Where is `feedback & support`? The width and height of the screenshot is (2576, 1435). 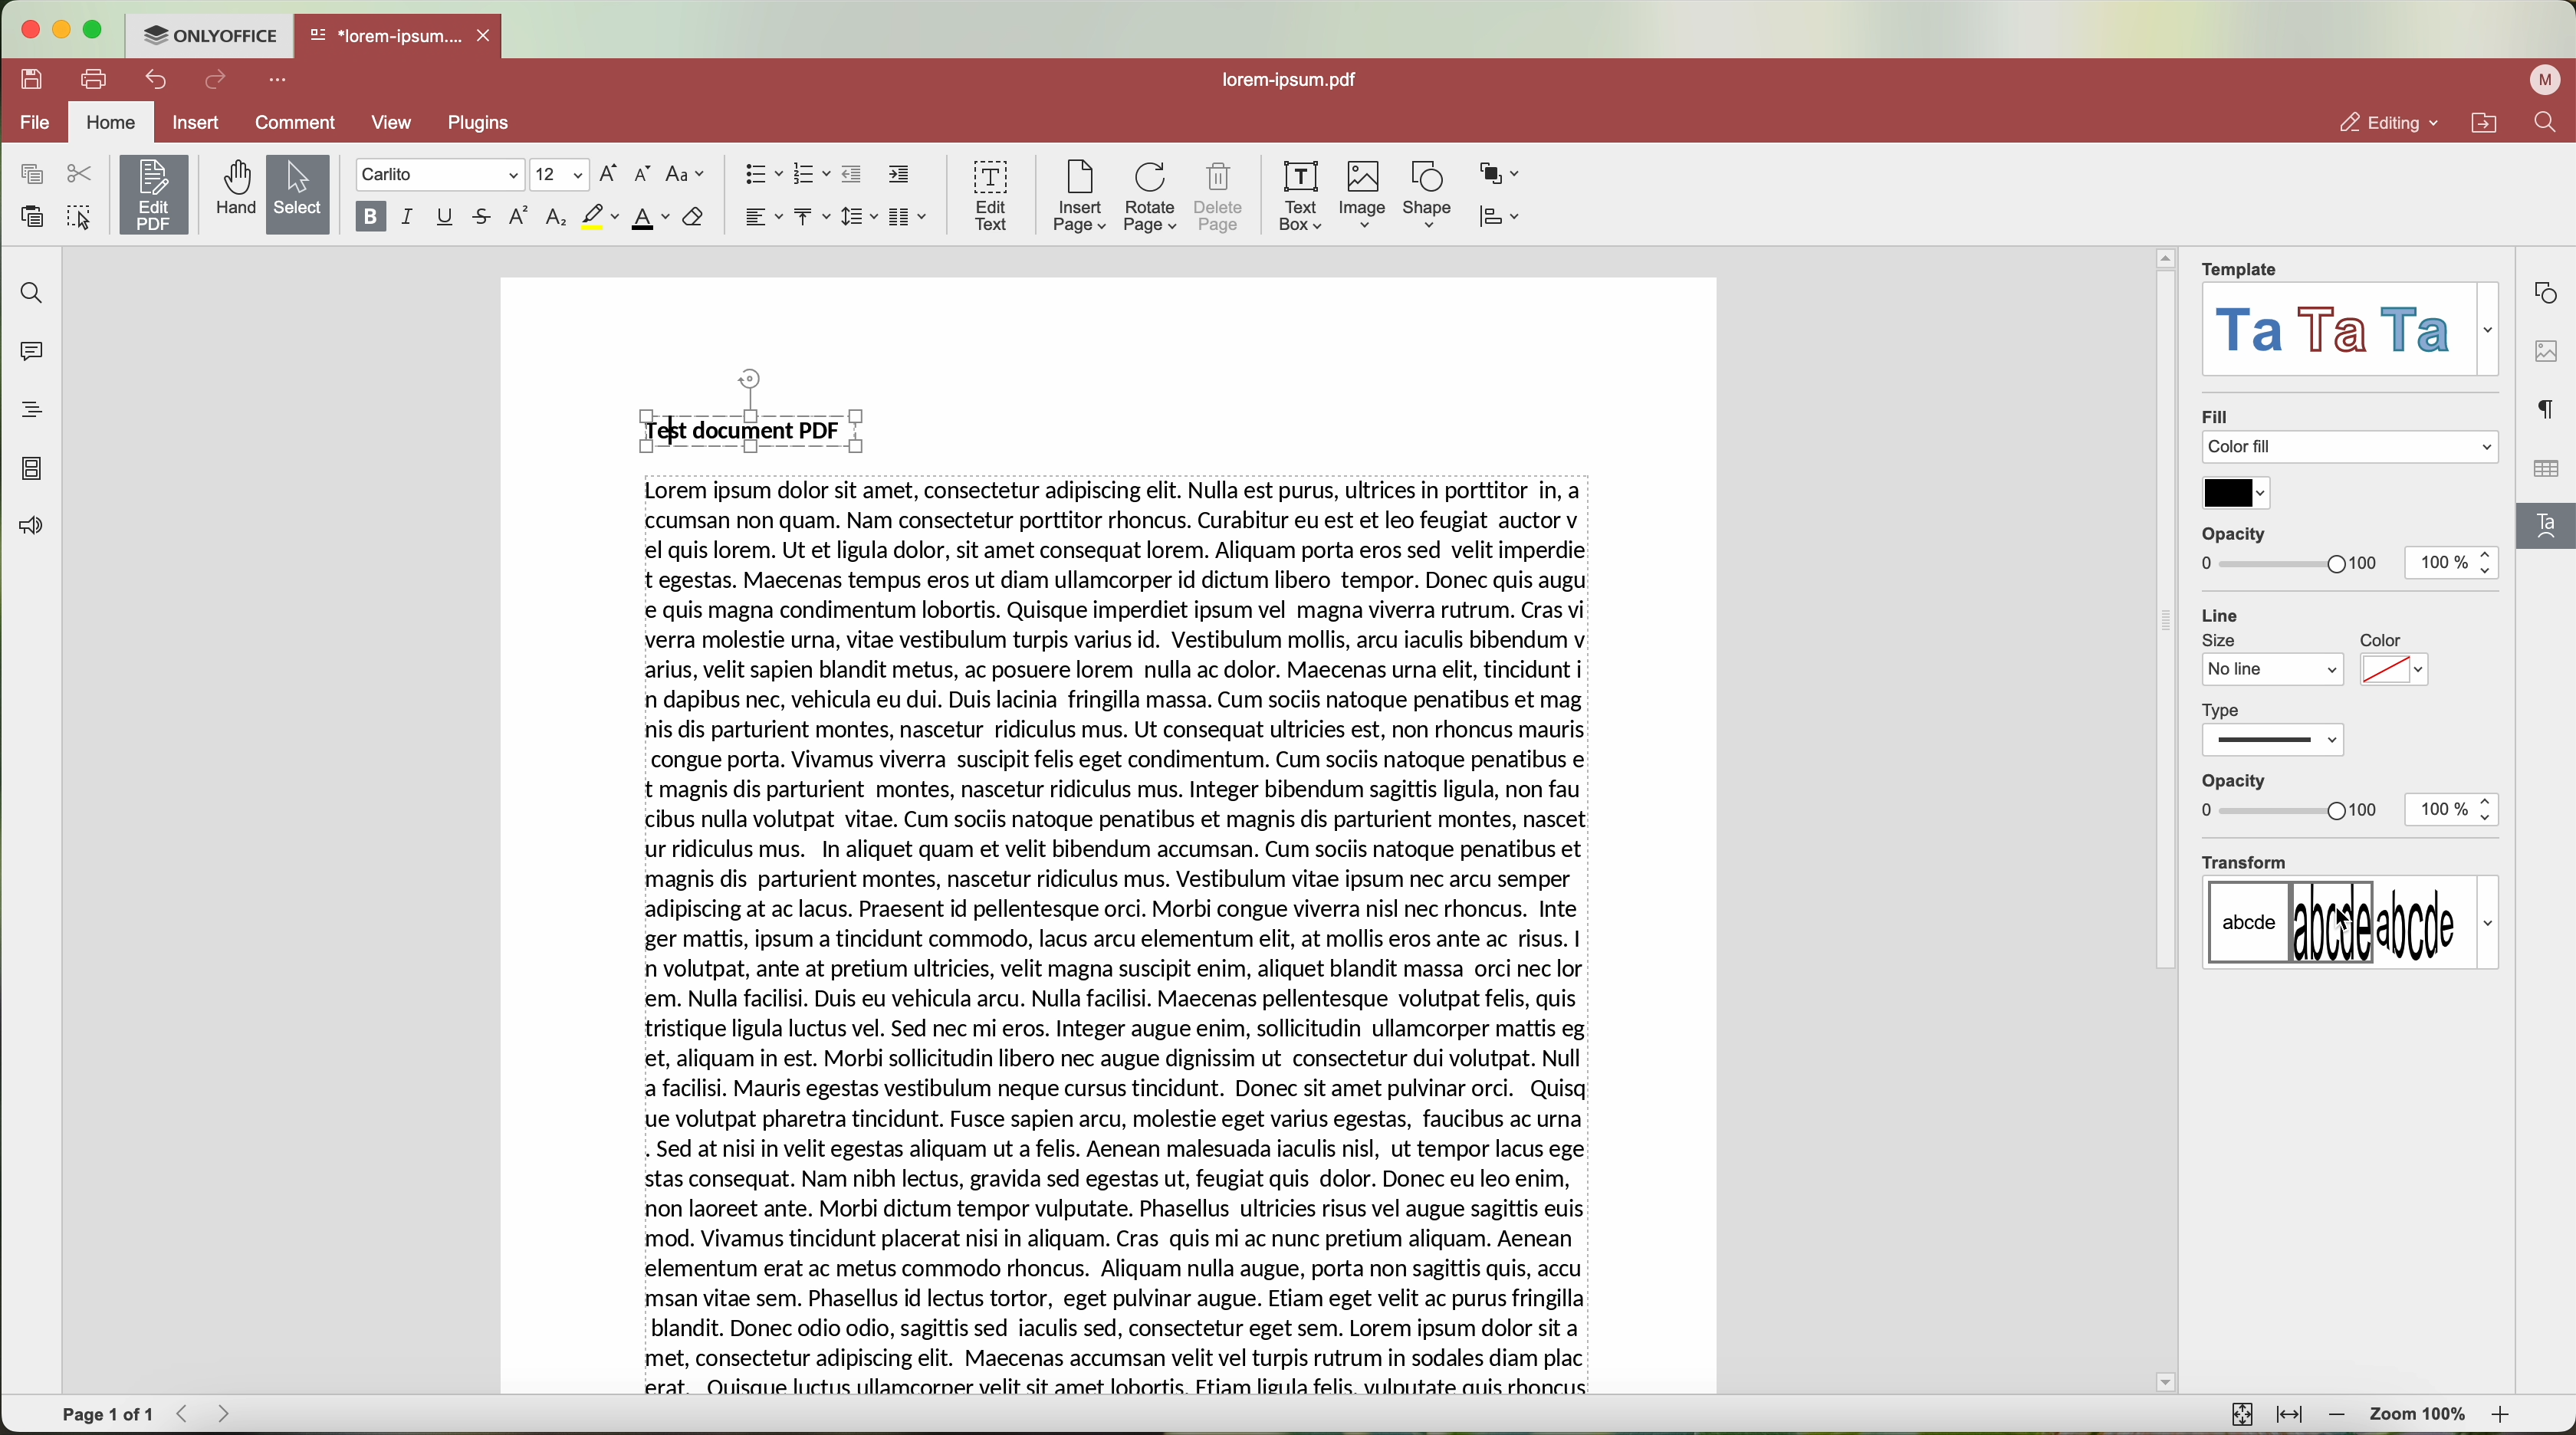
feedback & support is located at coordinates (27, 528).